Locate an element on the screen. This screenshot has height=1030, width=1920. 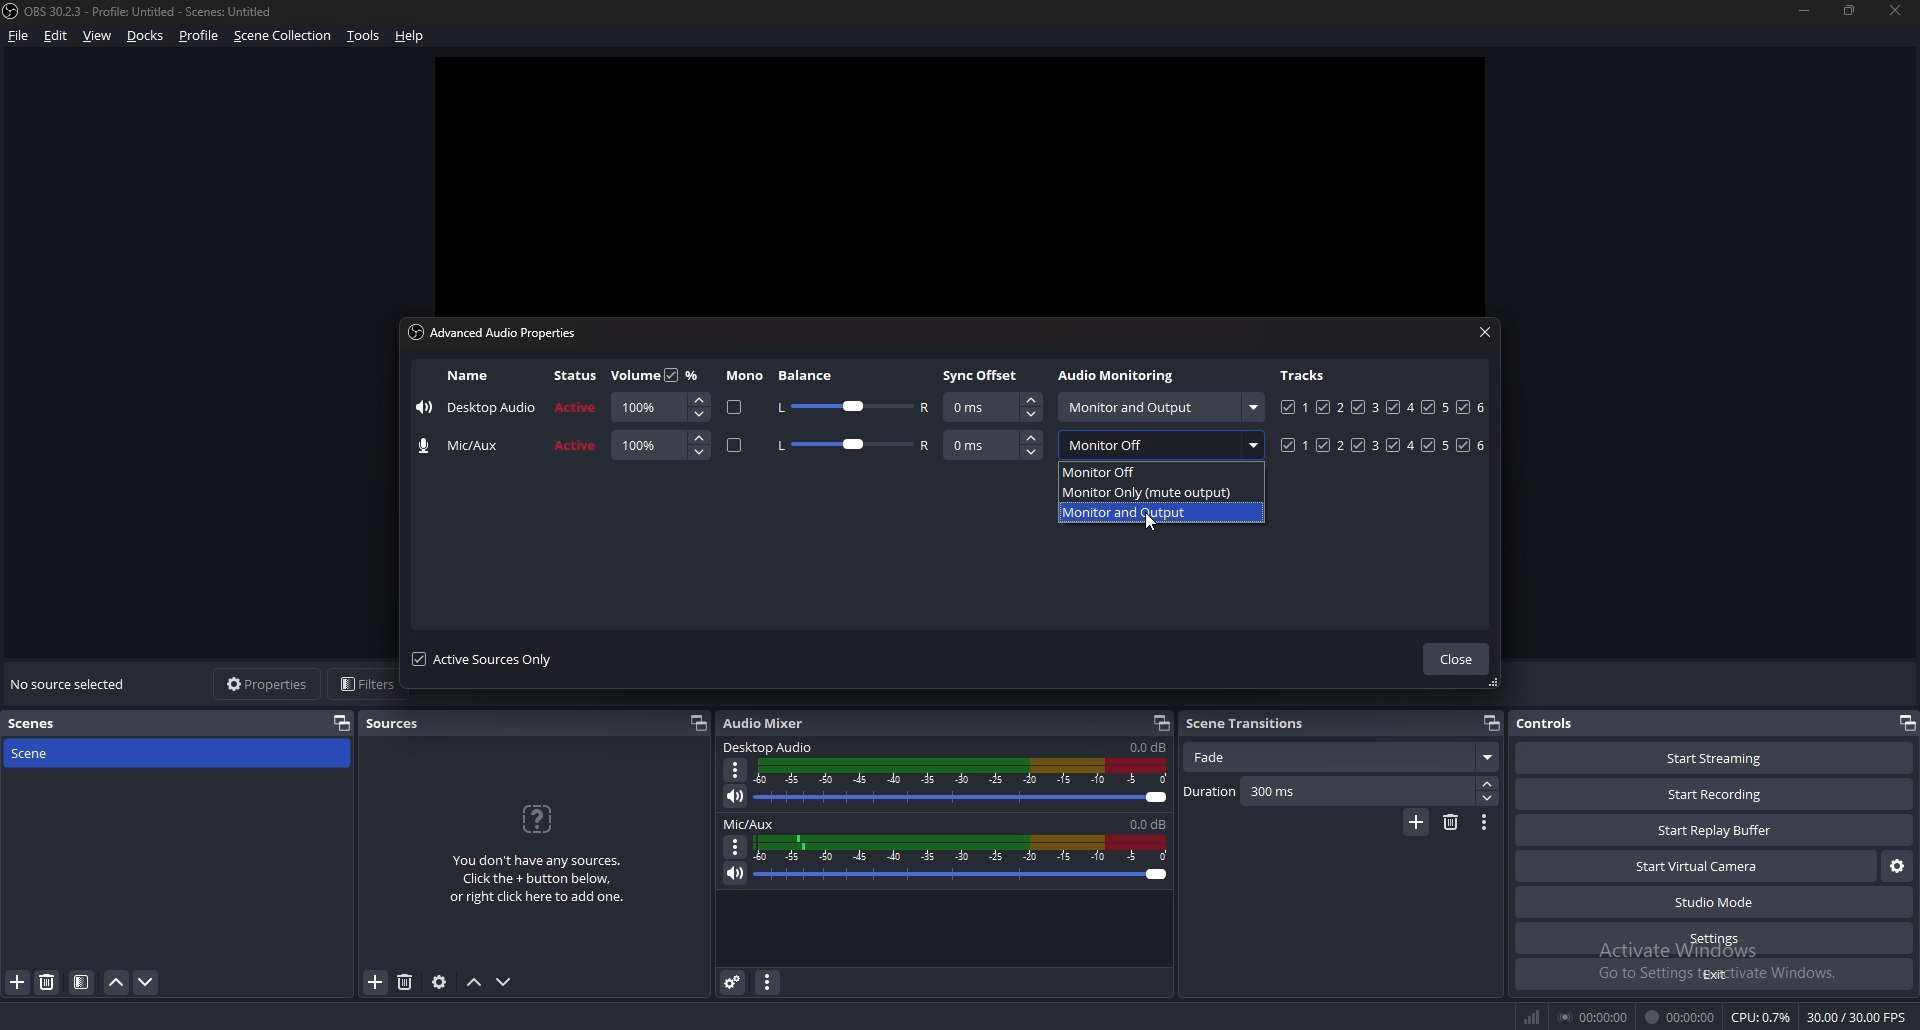
monitor only is located at coordinates (1159, 493).